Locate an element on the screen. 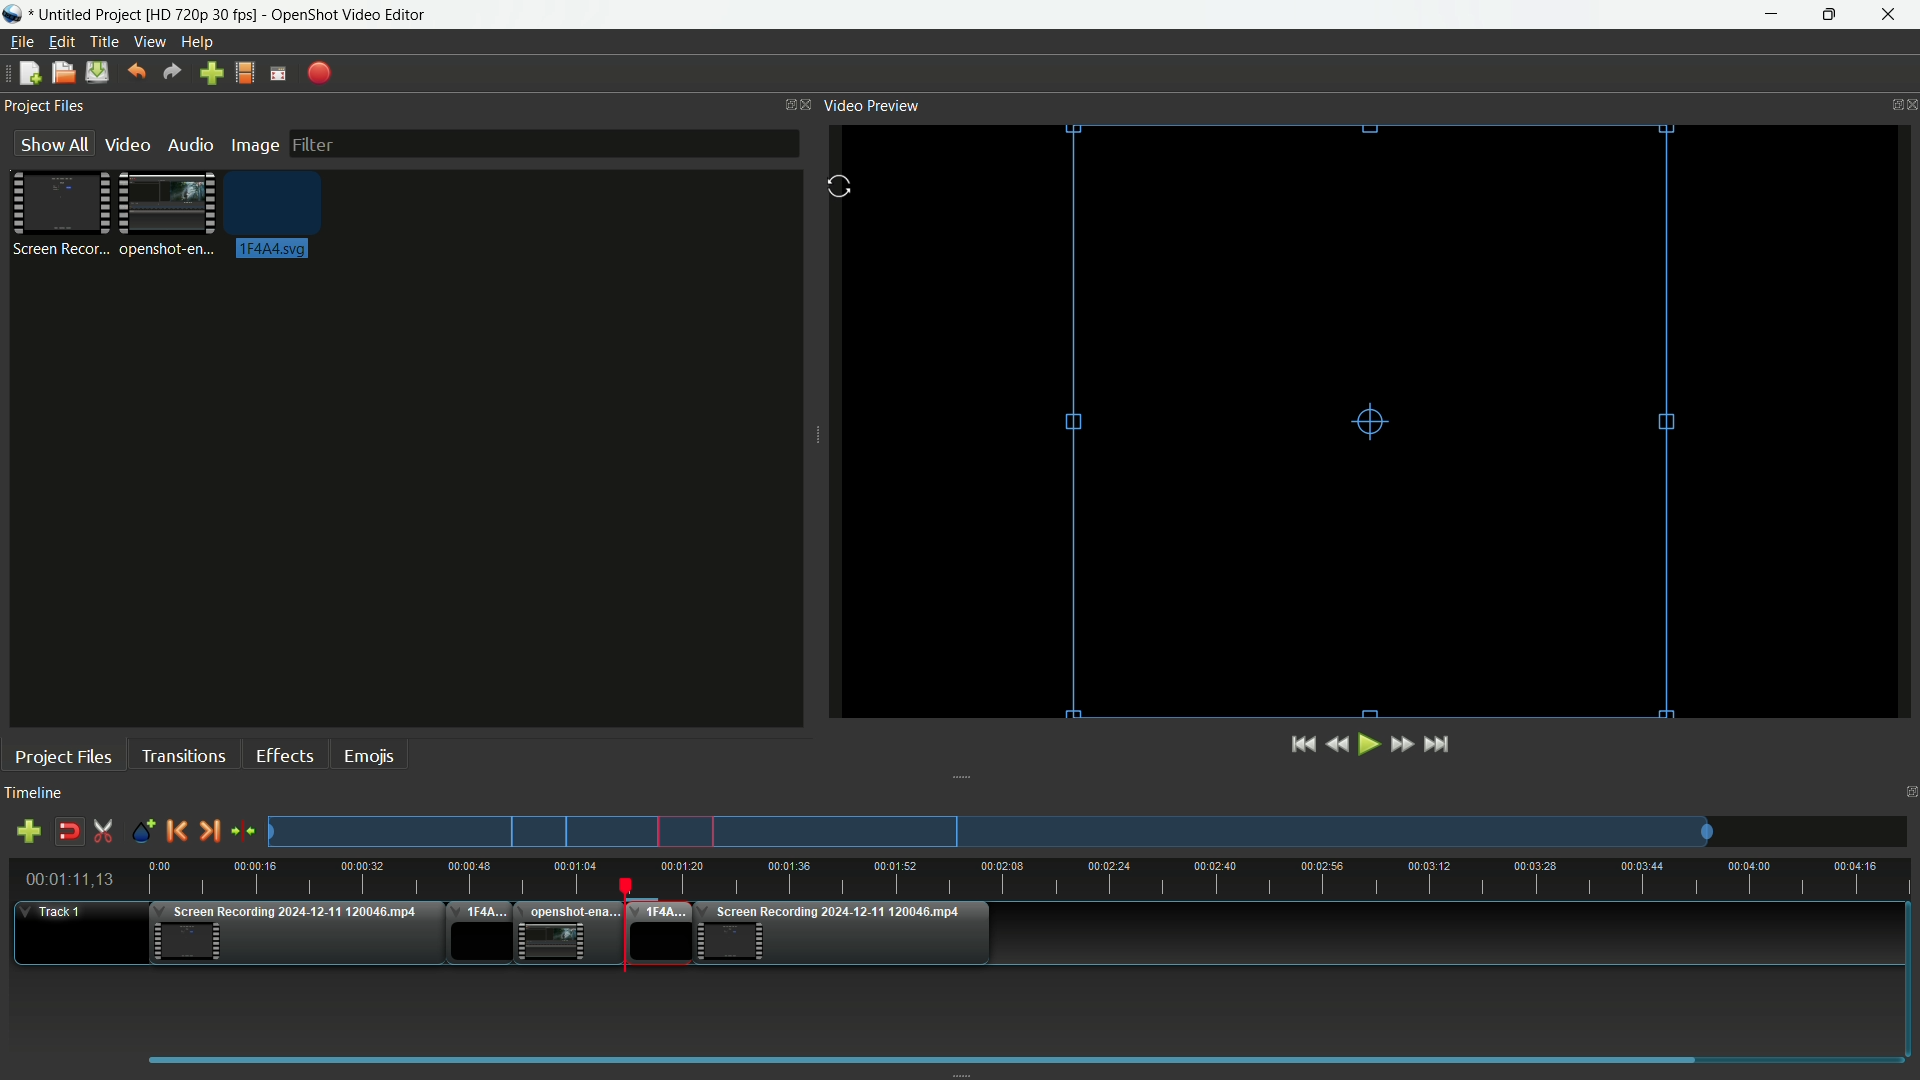 The image size is (1920, 1080). View menu is located at coordinates (148, 43).